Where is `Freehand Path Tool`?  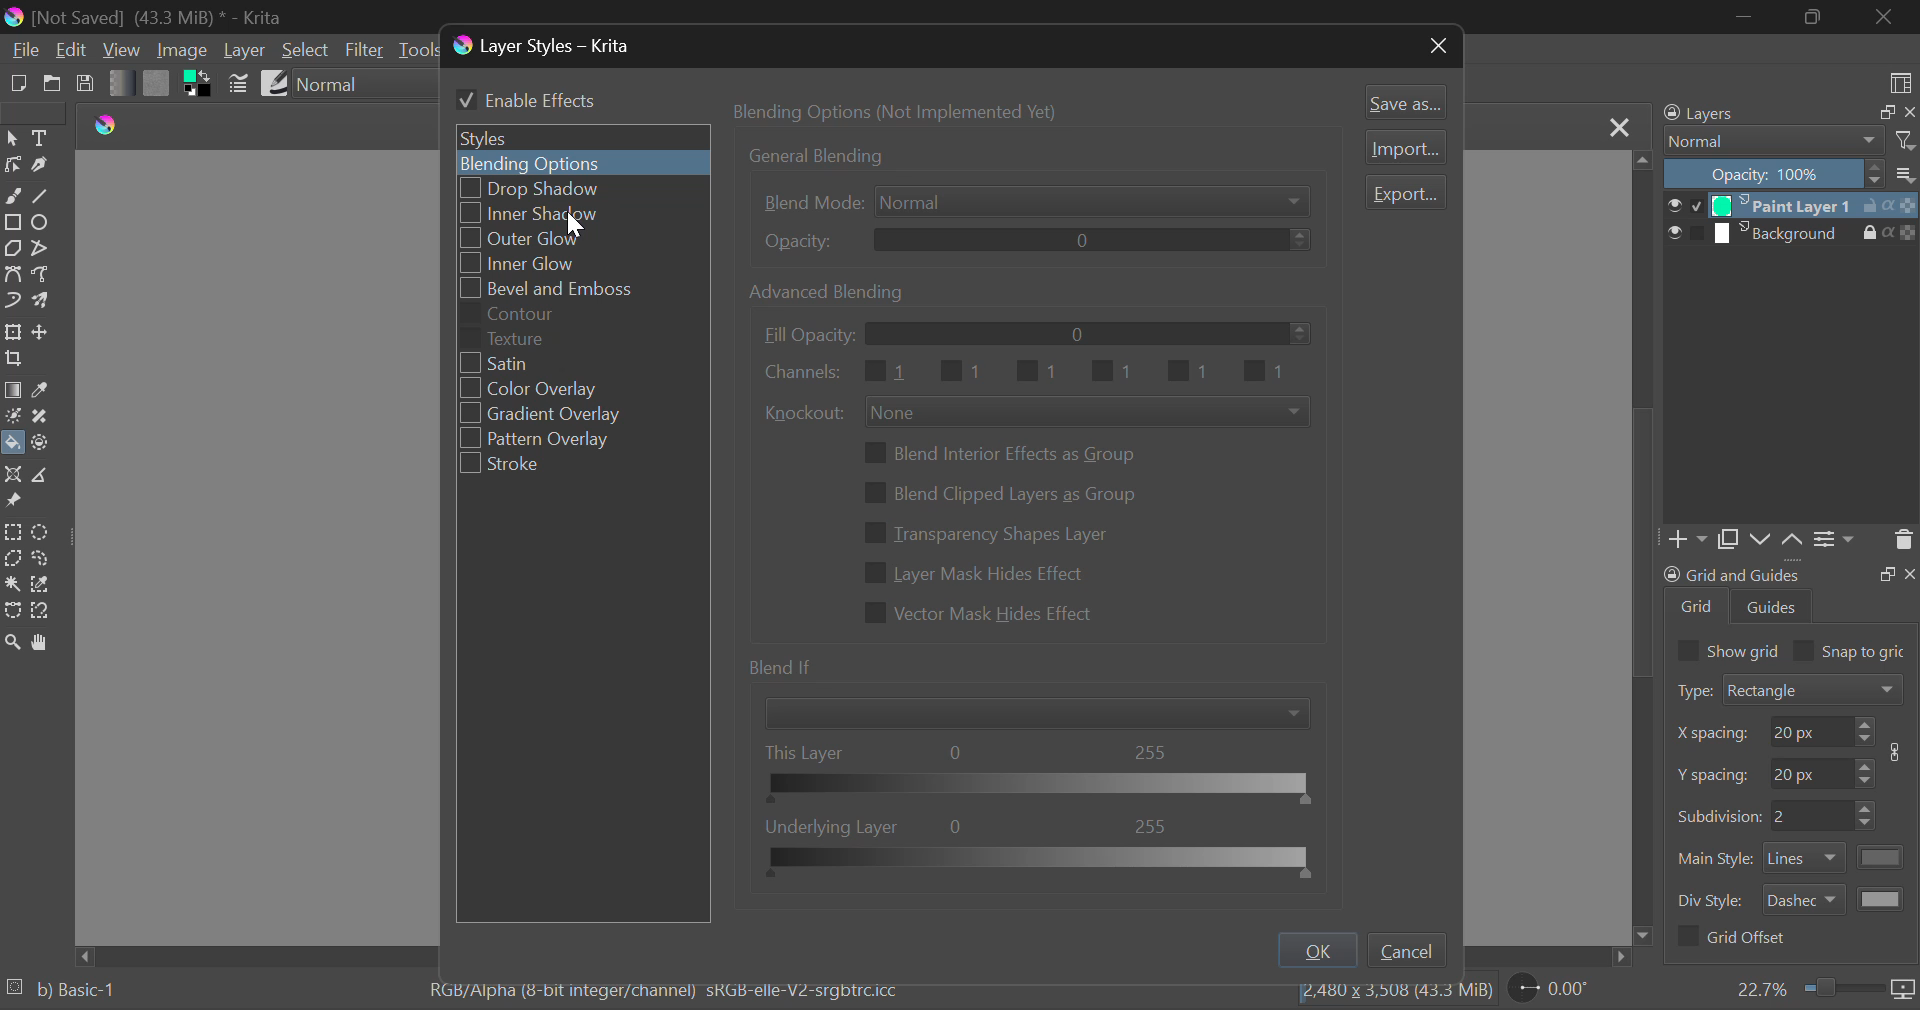 Freehand Path Tool is located at coordinates (42, 273).